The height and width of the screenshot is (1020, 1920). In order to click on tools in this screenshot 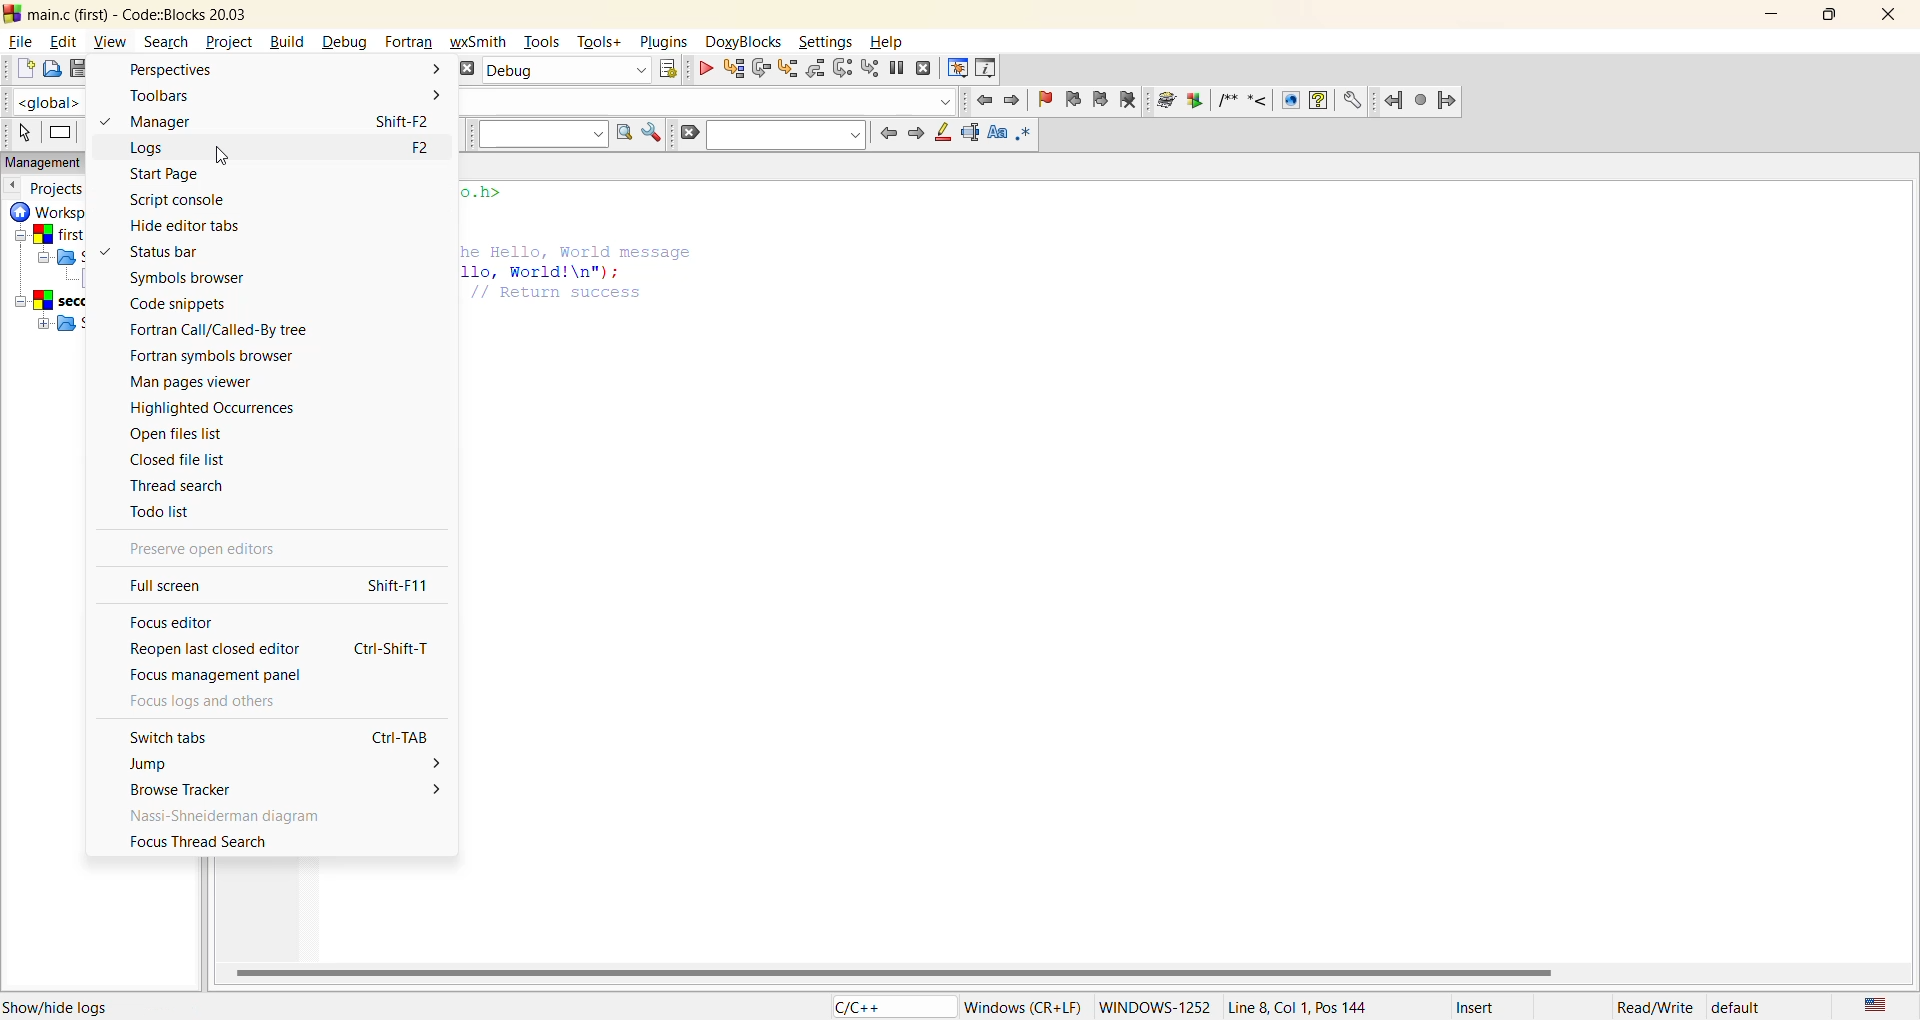, I will do `click(544, 42)`.